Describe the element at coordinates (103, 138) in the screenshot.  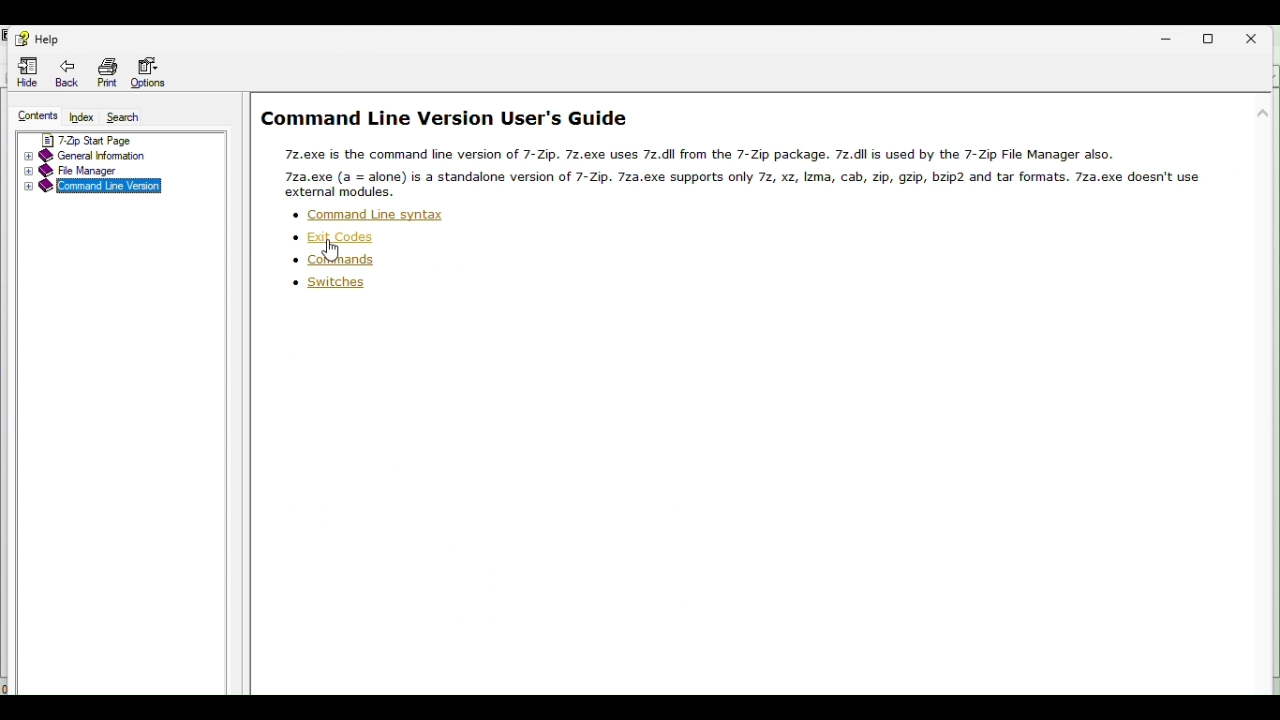
I see `7 zip start page` at that location.